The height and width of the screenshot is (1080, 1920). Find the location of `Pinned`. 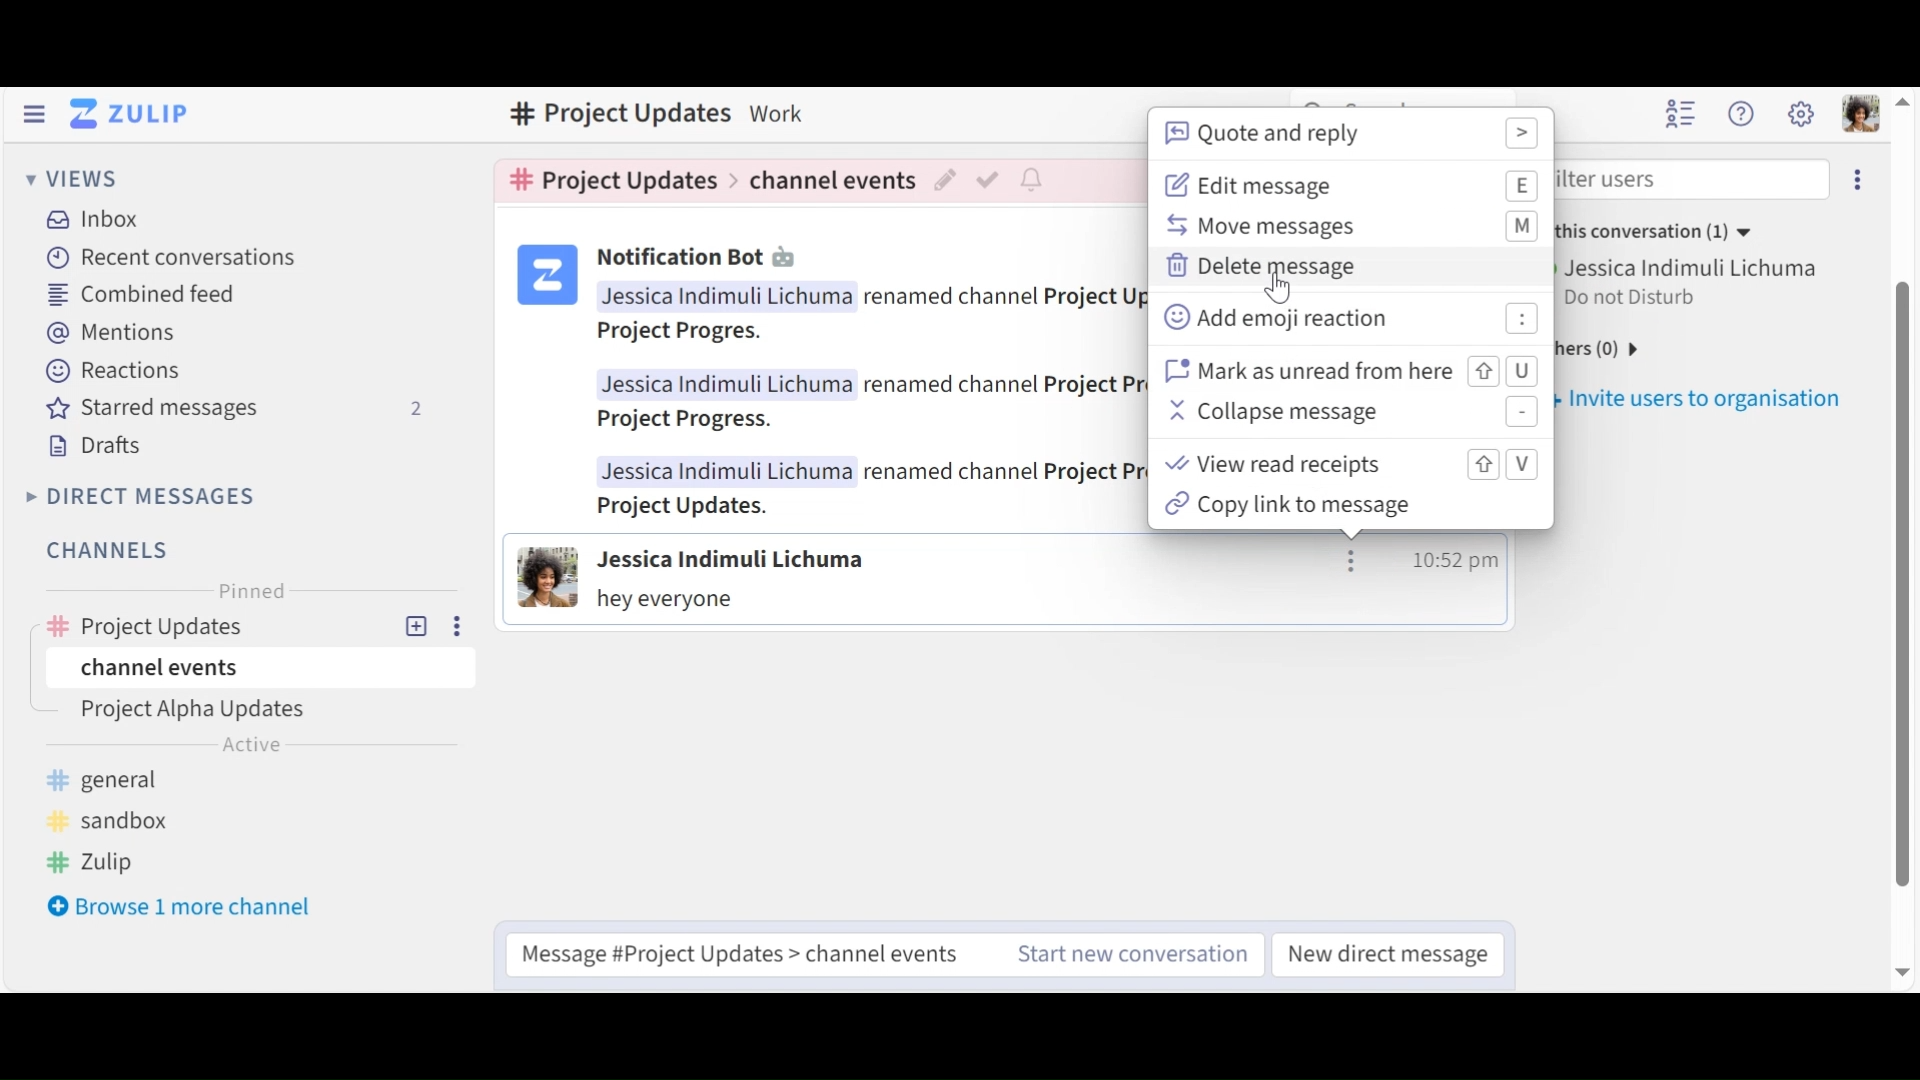

Pinned is located at coordinates (253, 591).